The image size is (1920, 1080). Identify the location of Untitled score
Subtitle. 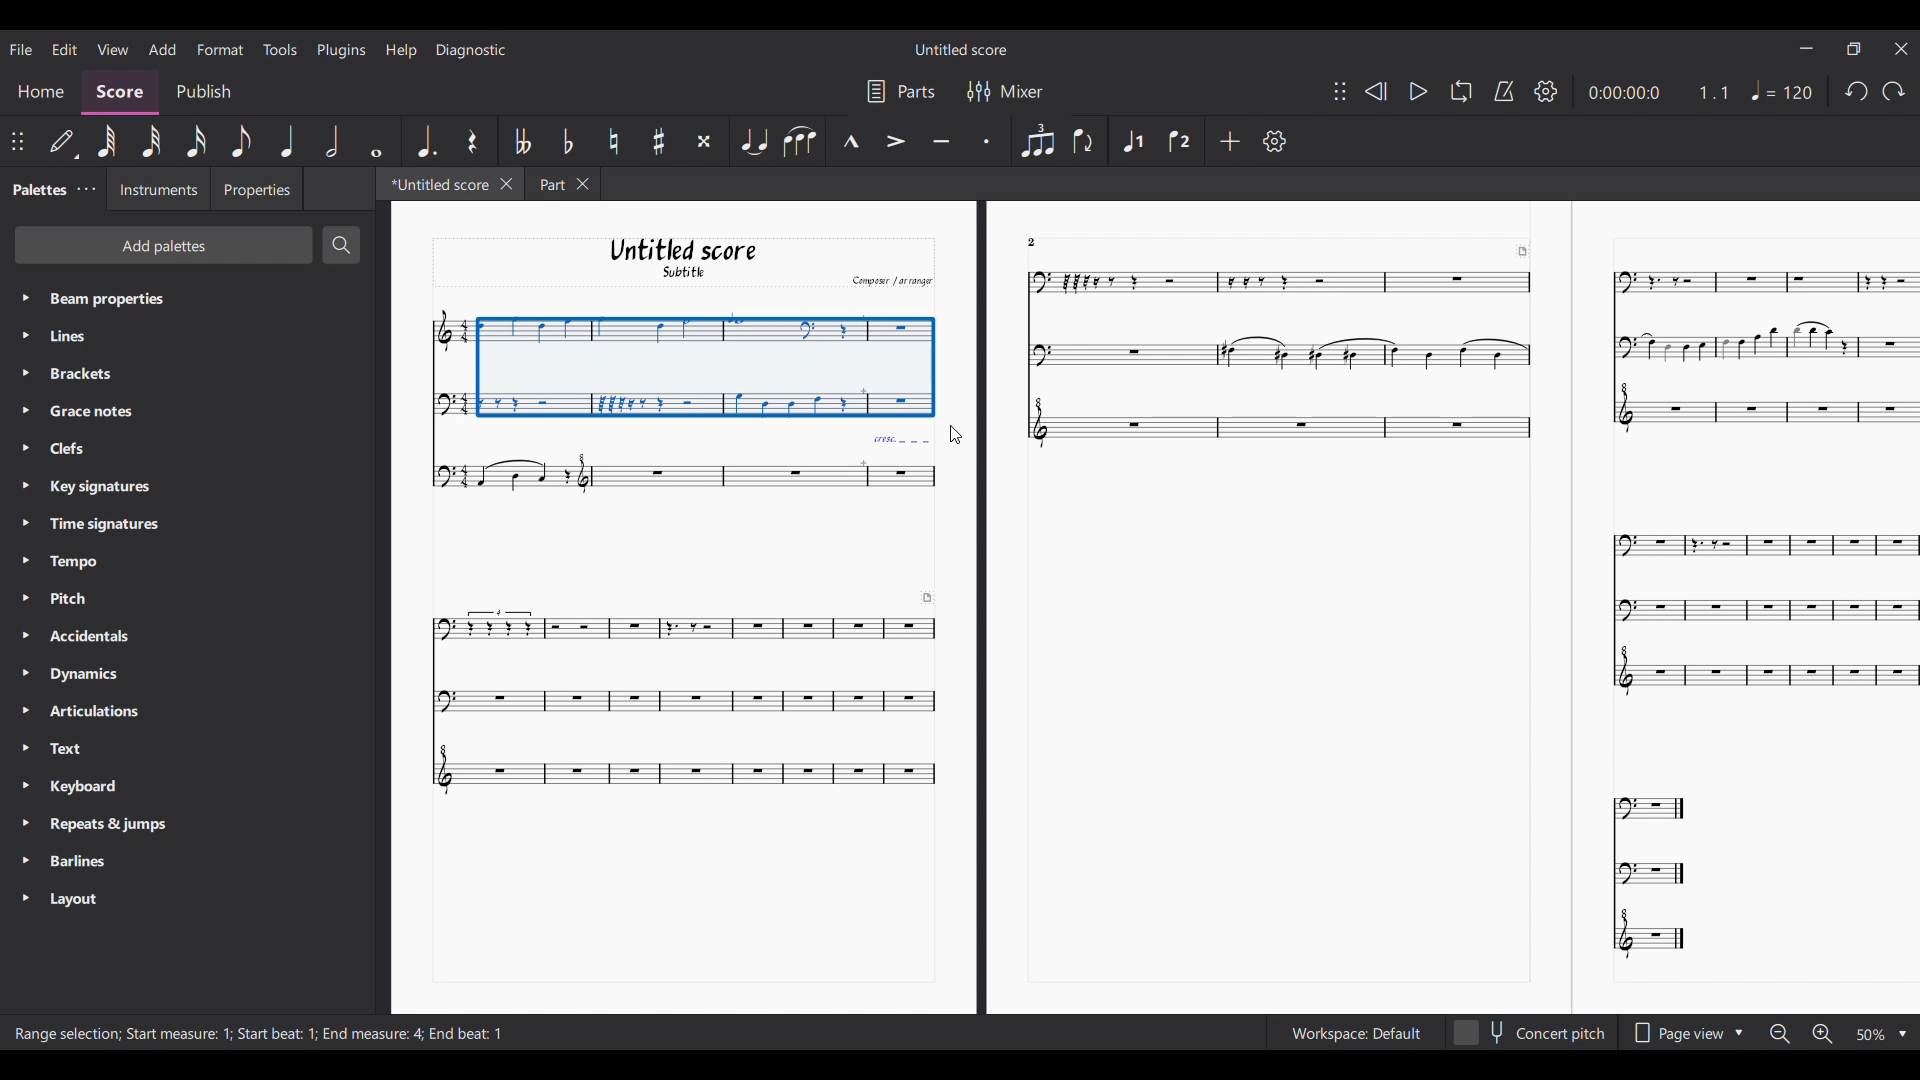
(681, 259).